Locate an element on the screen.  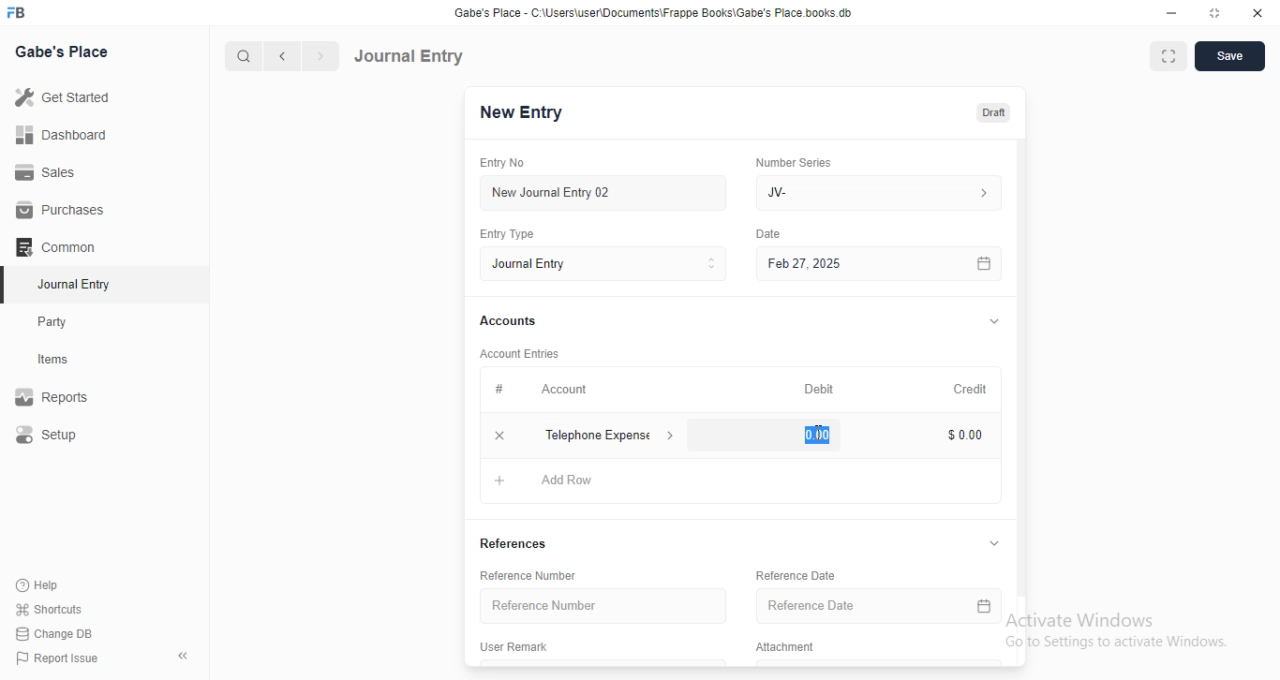
Items is located at coordinates (55, 360).